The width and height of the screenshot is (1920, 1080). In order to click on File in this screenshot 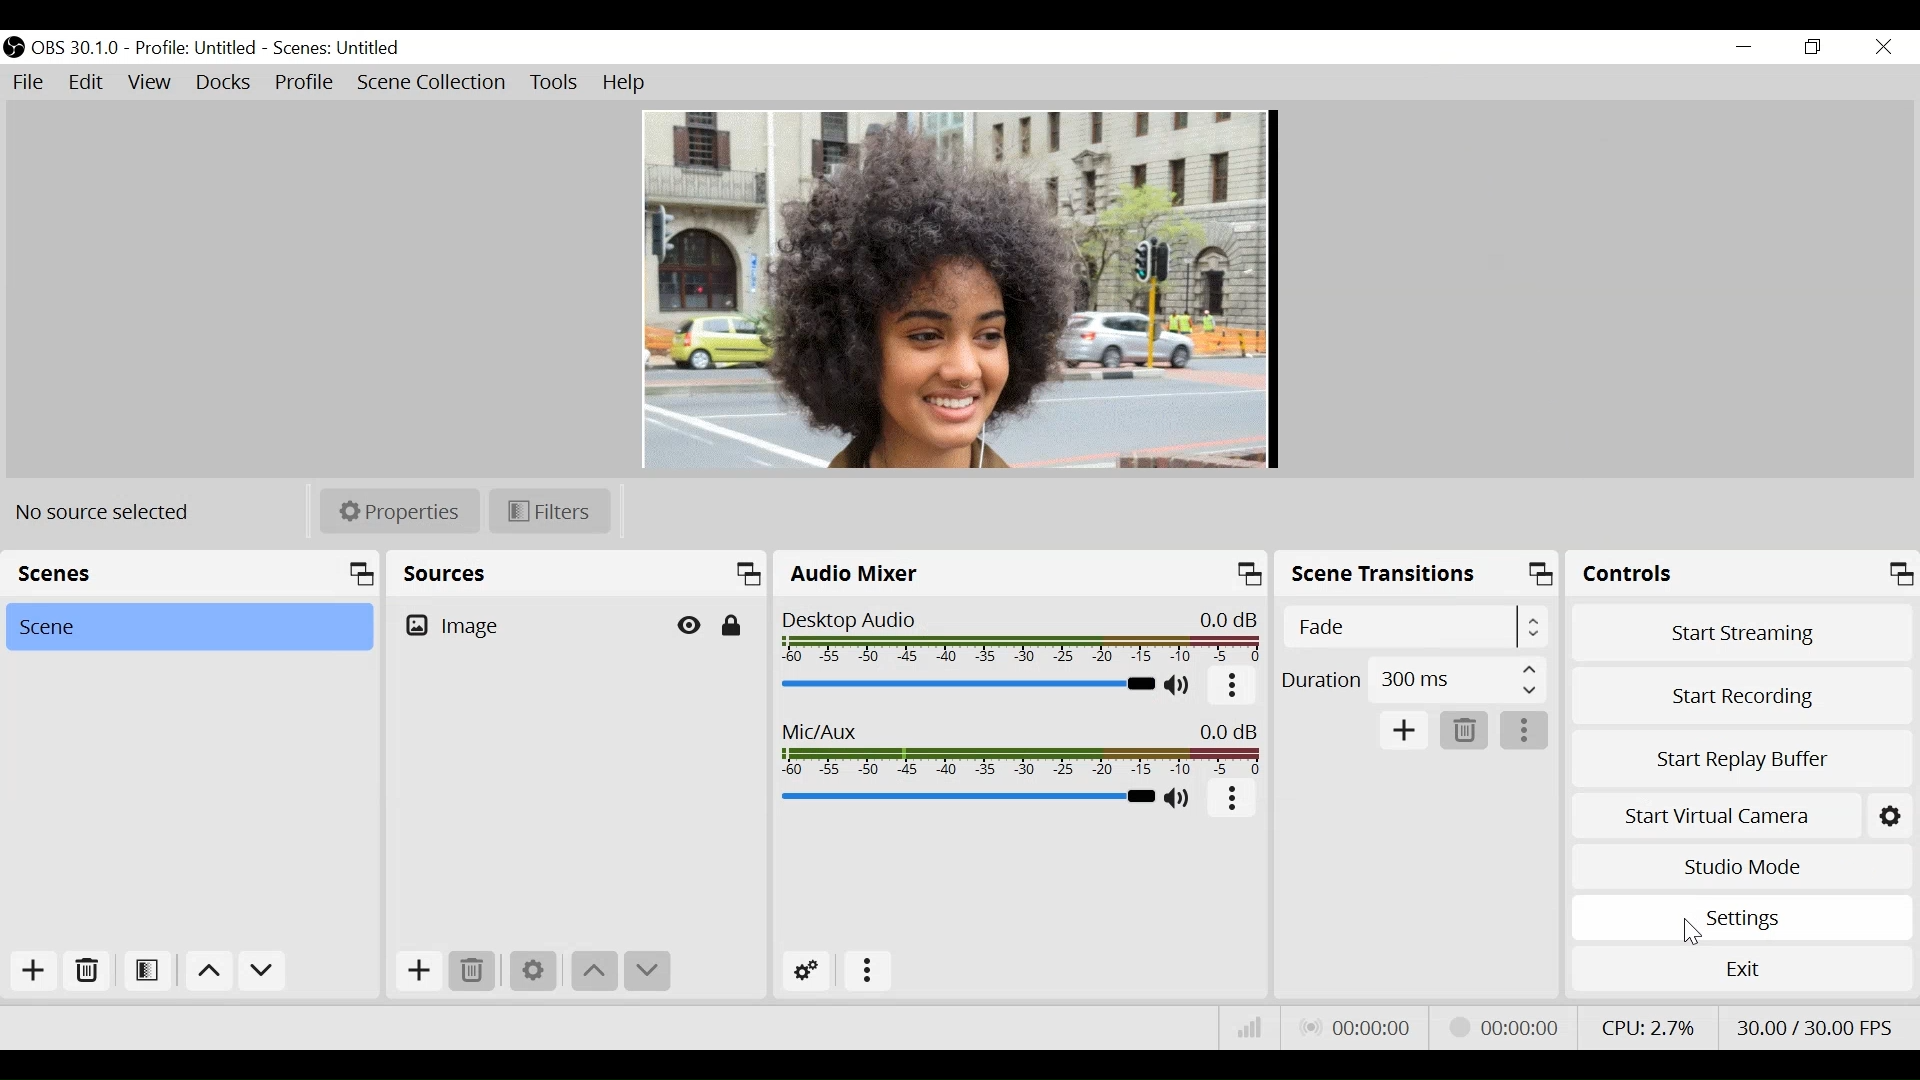, I will do `click(31, 83)`.